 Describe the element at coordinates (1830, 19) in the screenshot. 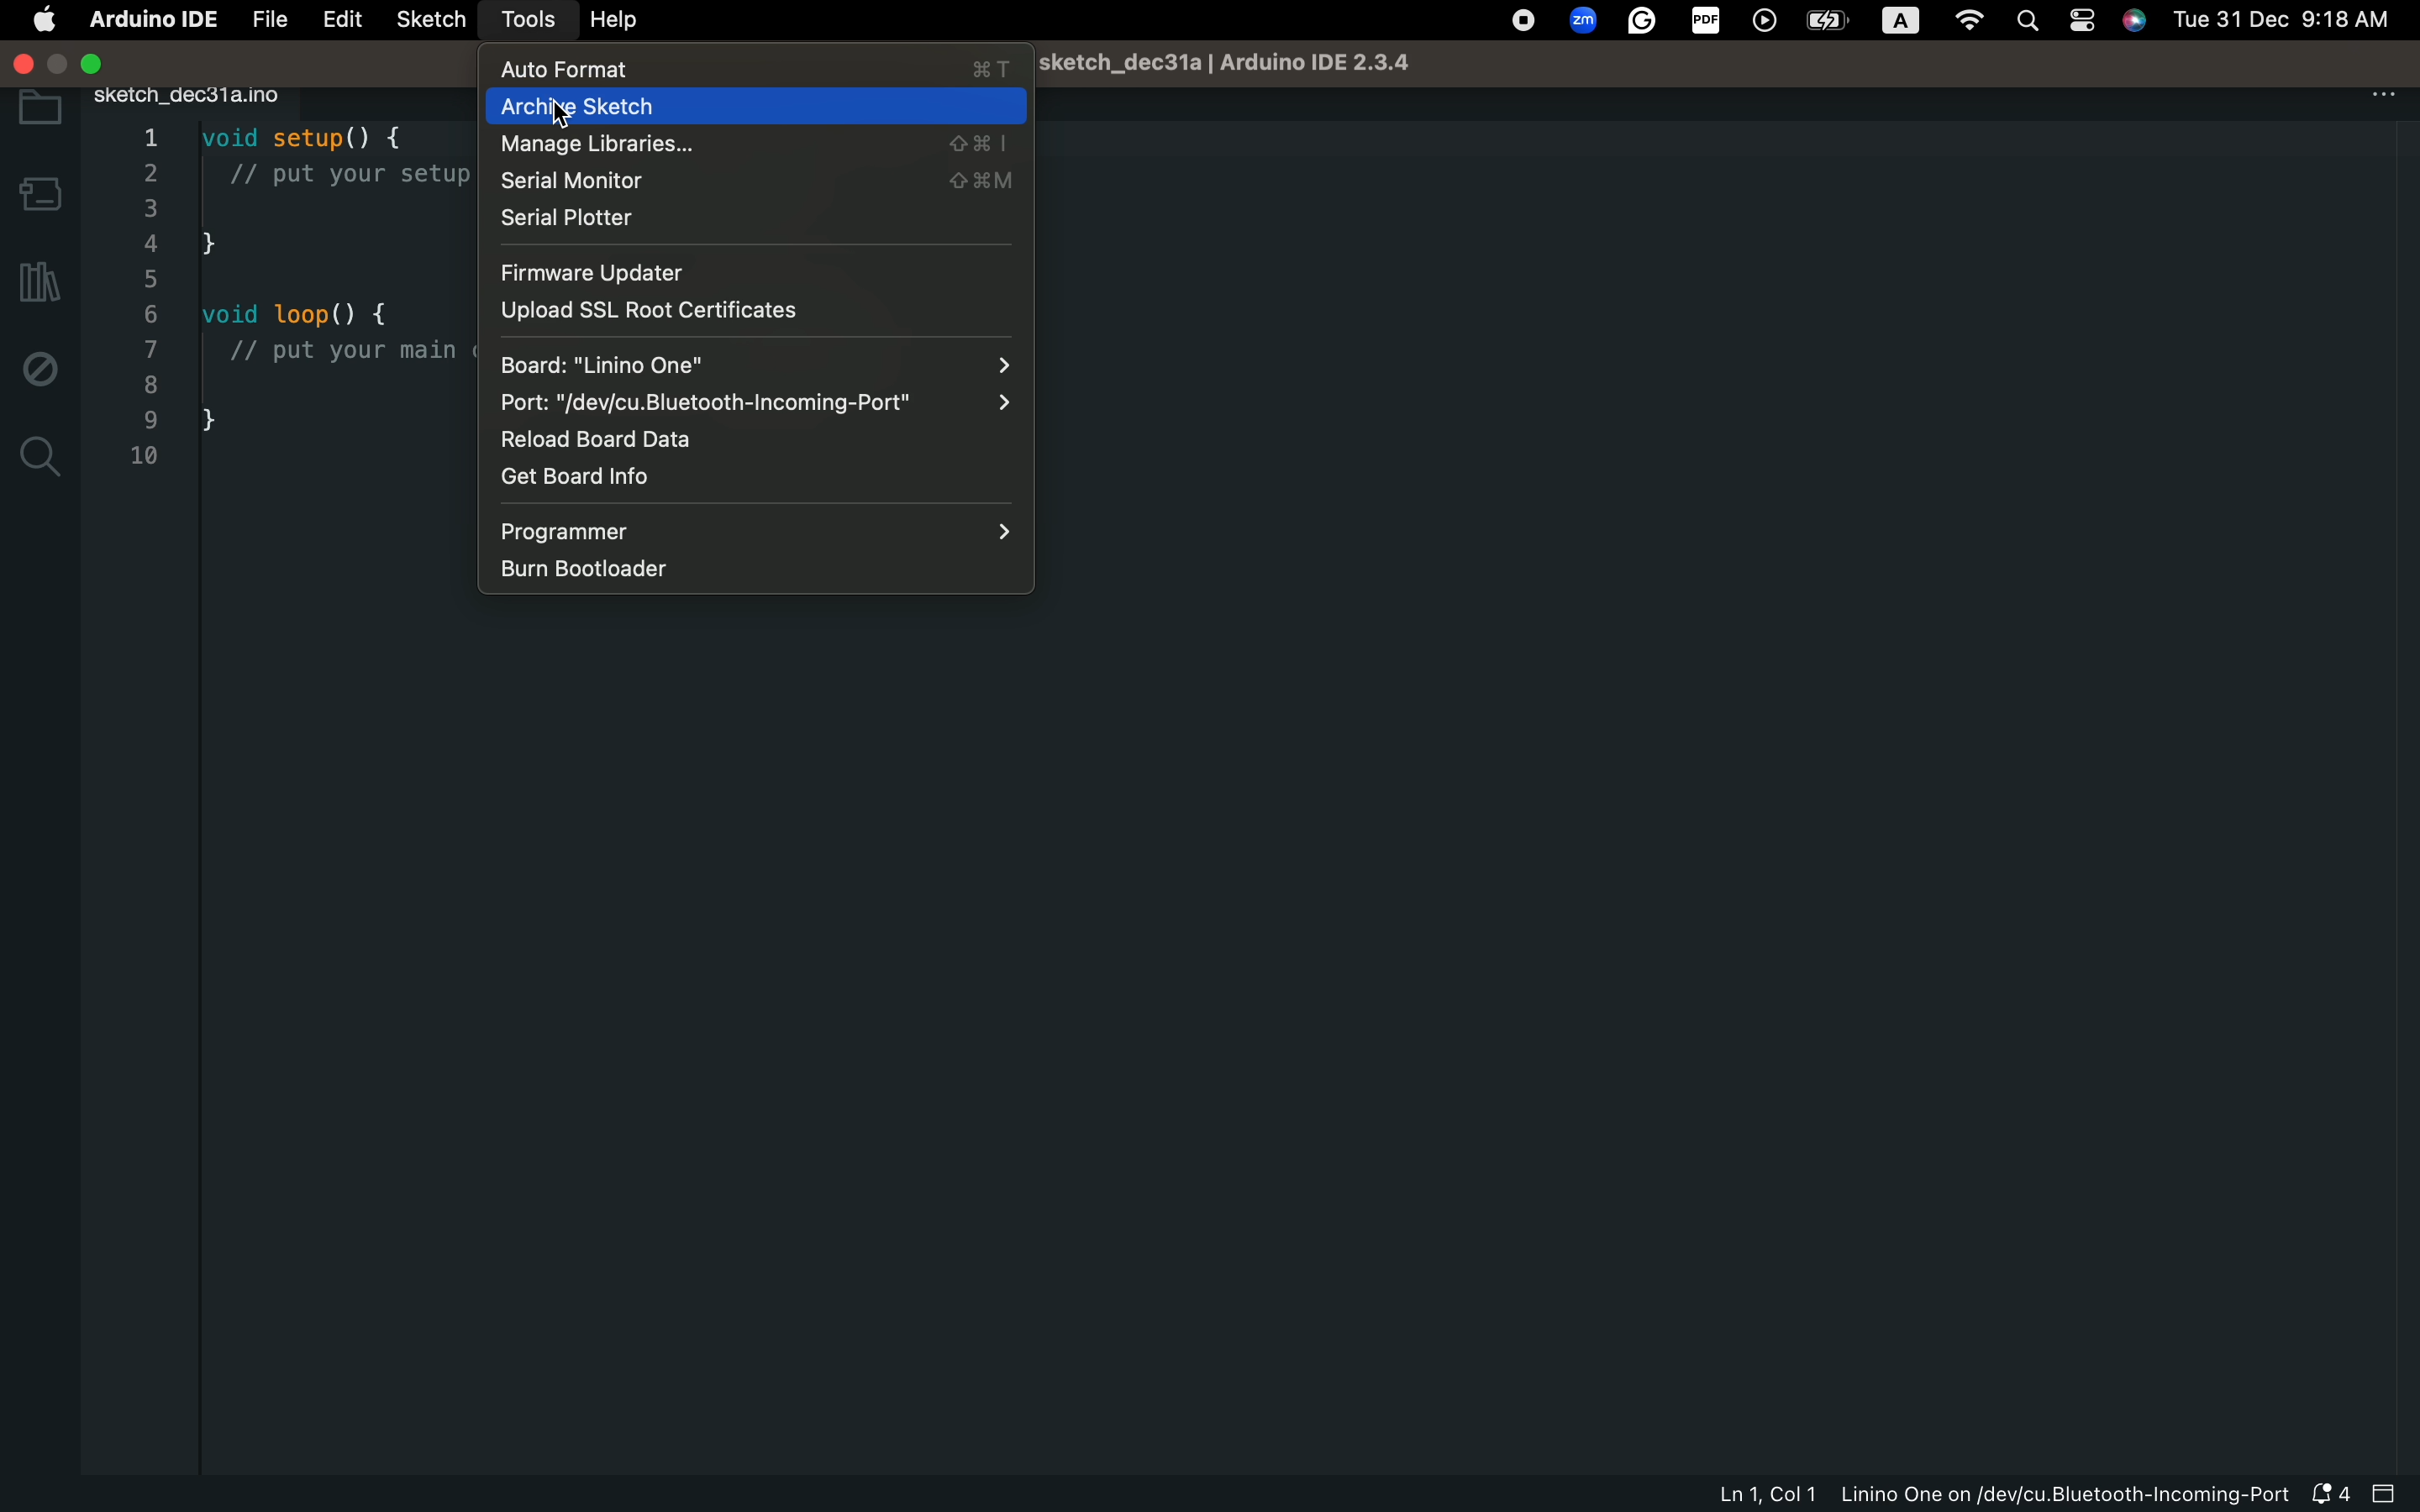

I see `battery` at that location.